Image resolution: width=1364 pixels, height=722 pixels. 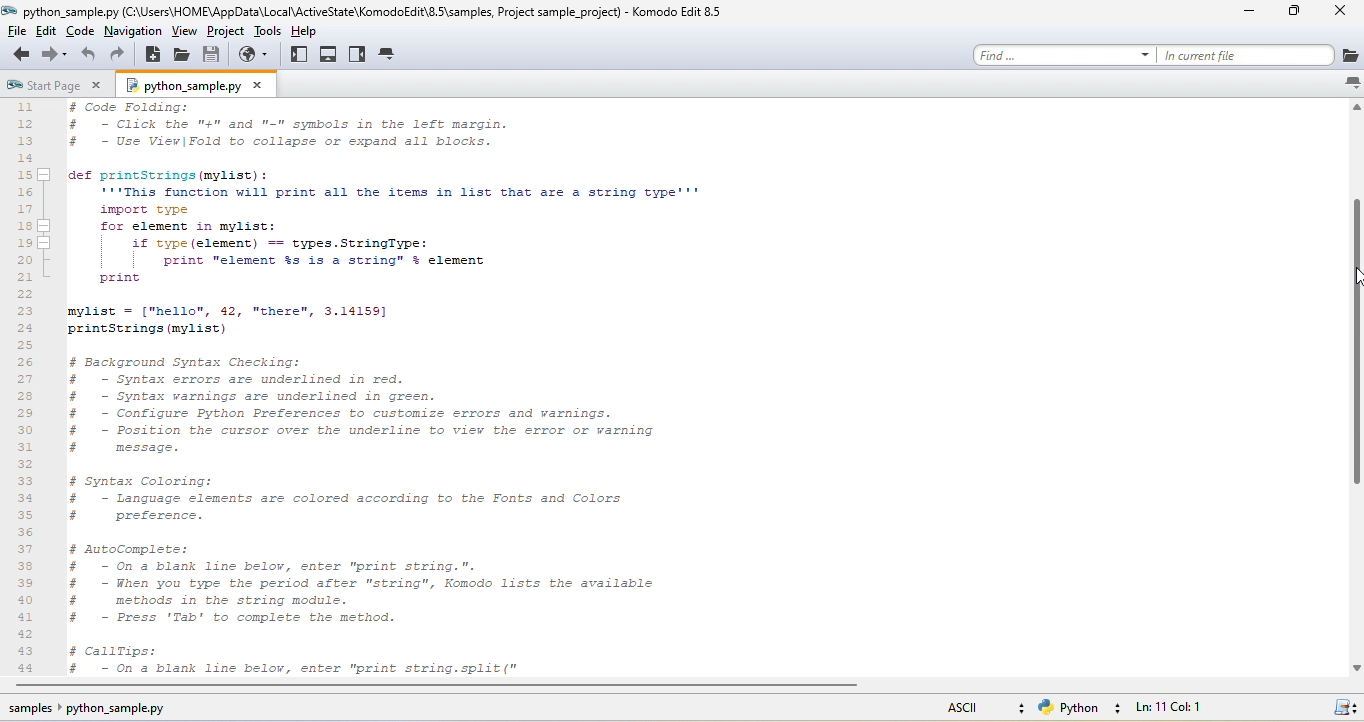 What do you see at coordinates (257, 57) in the screenshot?
I see `browser` at bounding box center [257, 57].